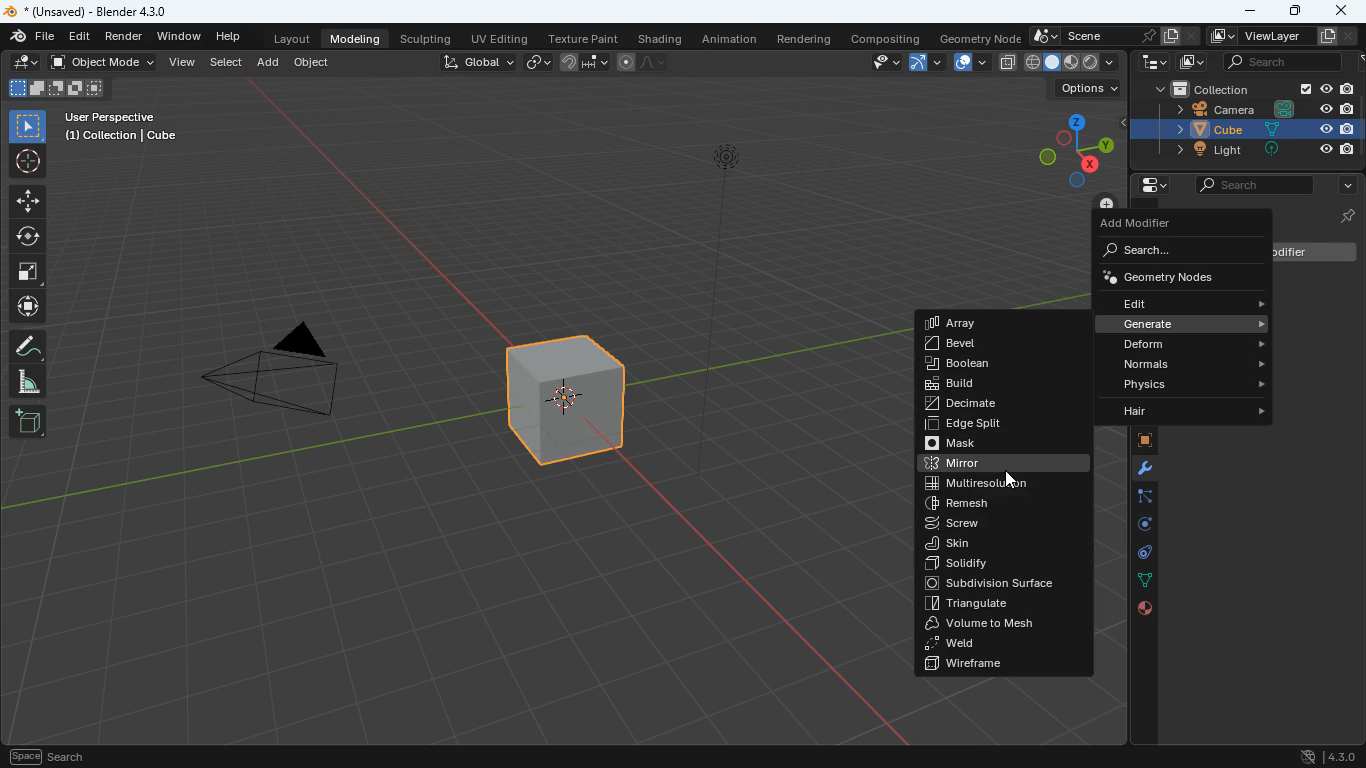 Image resolution: width=1366 pixels, height=768 pixels. I want to click on screw, so click(997, 523).